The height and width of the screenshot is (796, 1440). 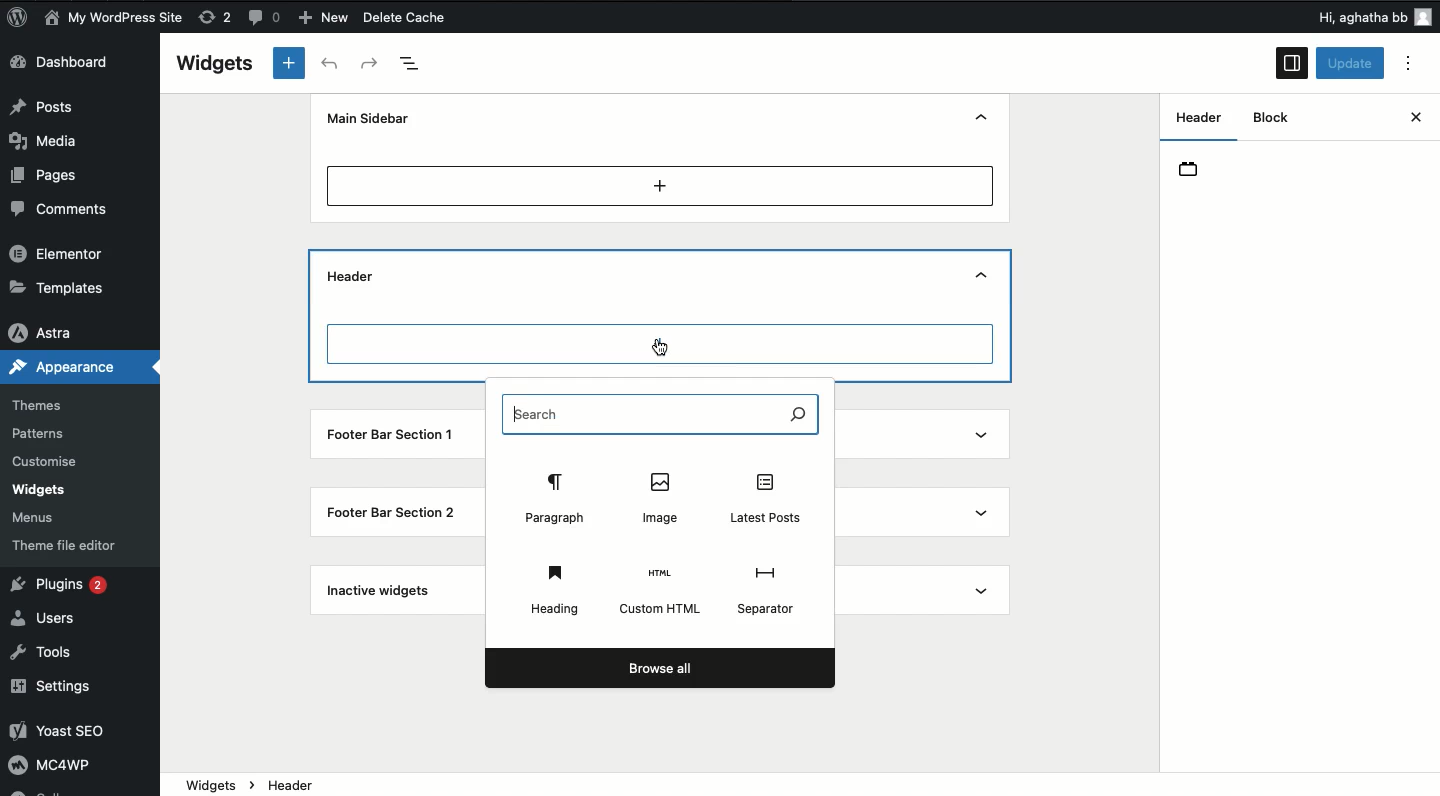 What do you see at coordinates (50, 653) in the screenshot?
I see `Tools` at bounding box center [50, 653].